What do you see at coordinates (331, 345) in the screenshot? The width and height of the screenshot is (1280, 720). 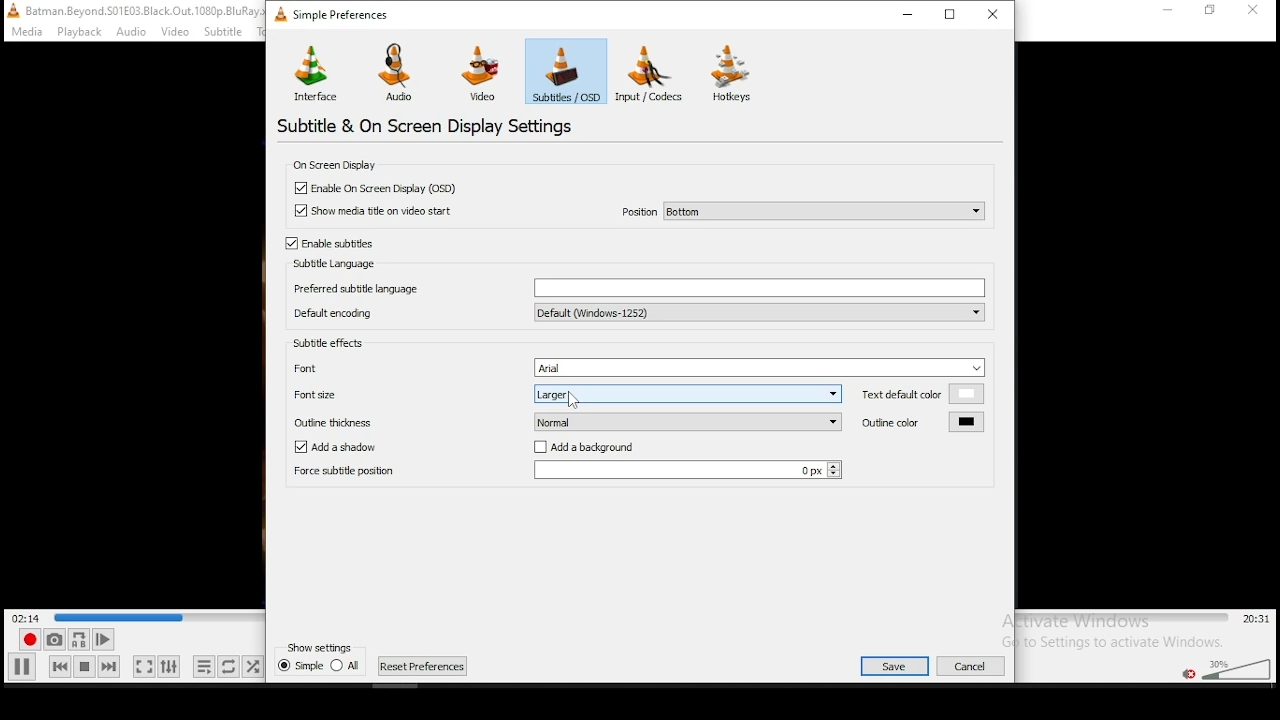 I see `subtitle effects` at bounding box center [331, 345].